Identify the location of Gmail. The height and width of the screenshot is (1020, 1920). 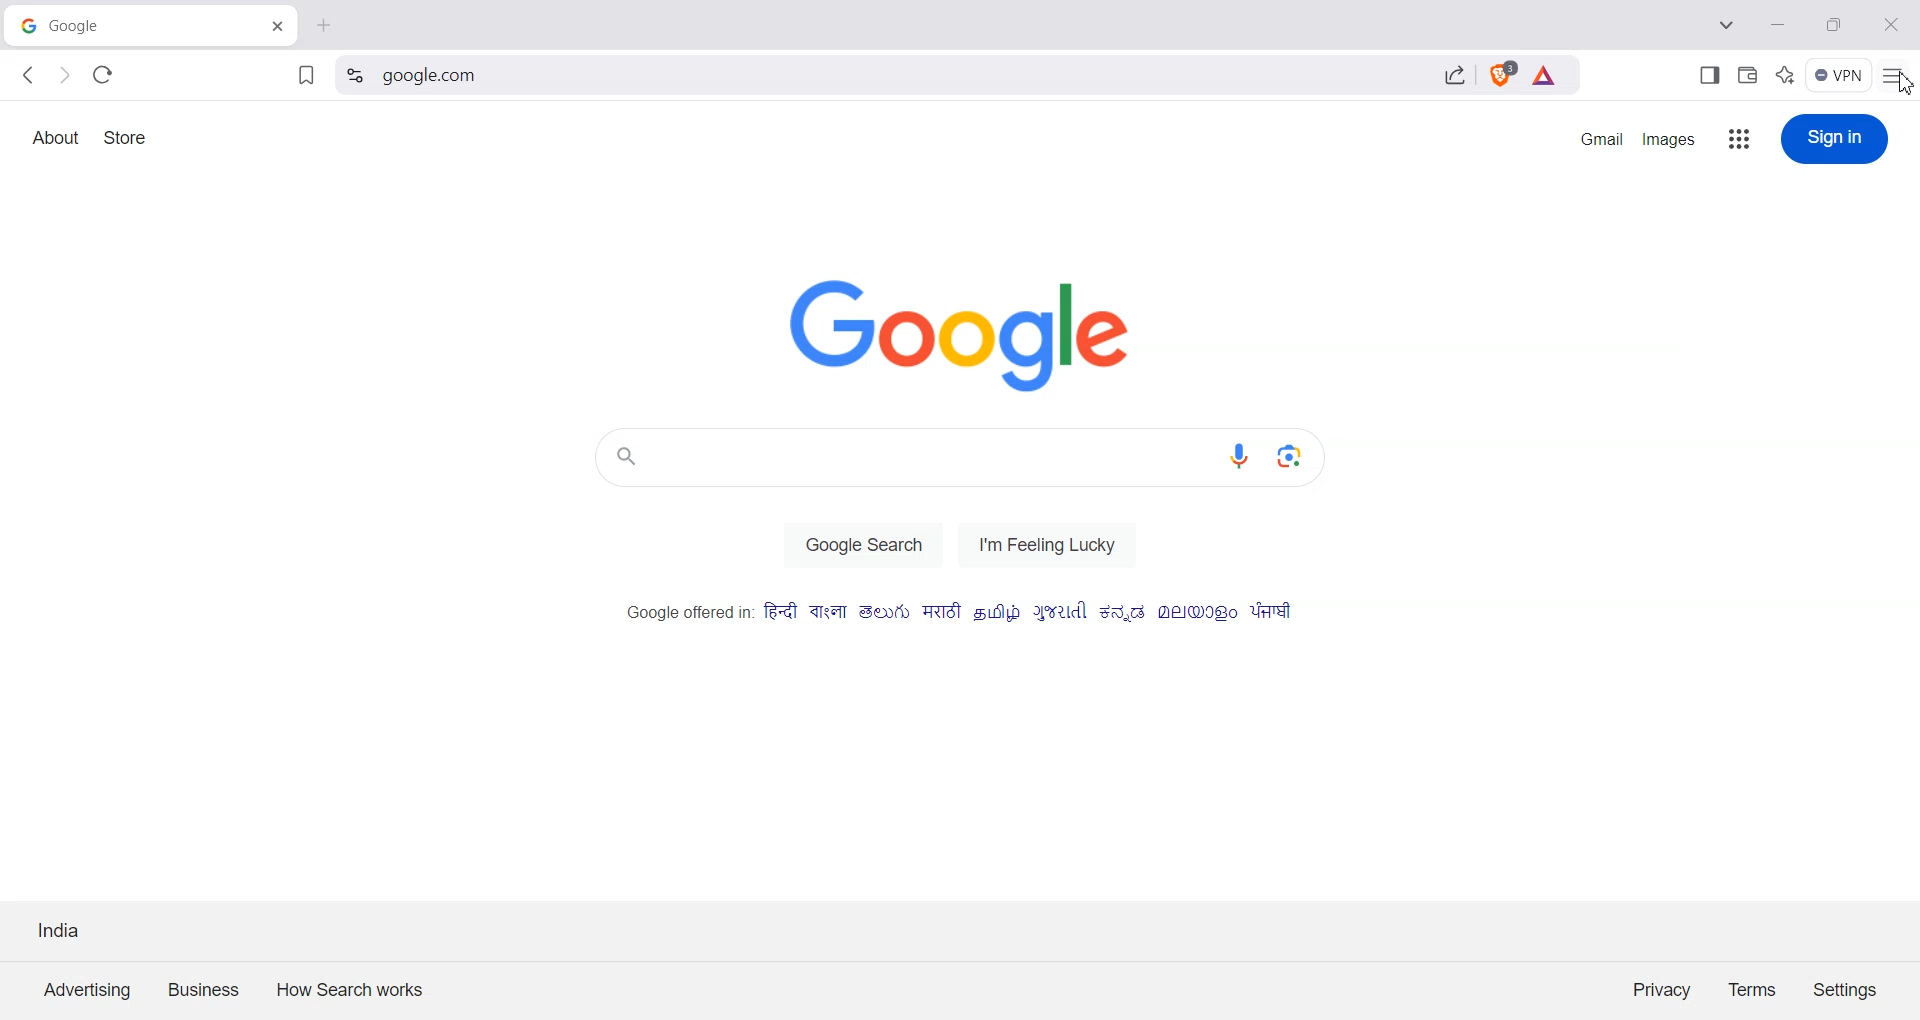
(1601, 138).